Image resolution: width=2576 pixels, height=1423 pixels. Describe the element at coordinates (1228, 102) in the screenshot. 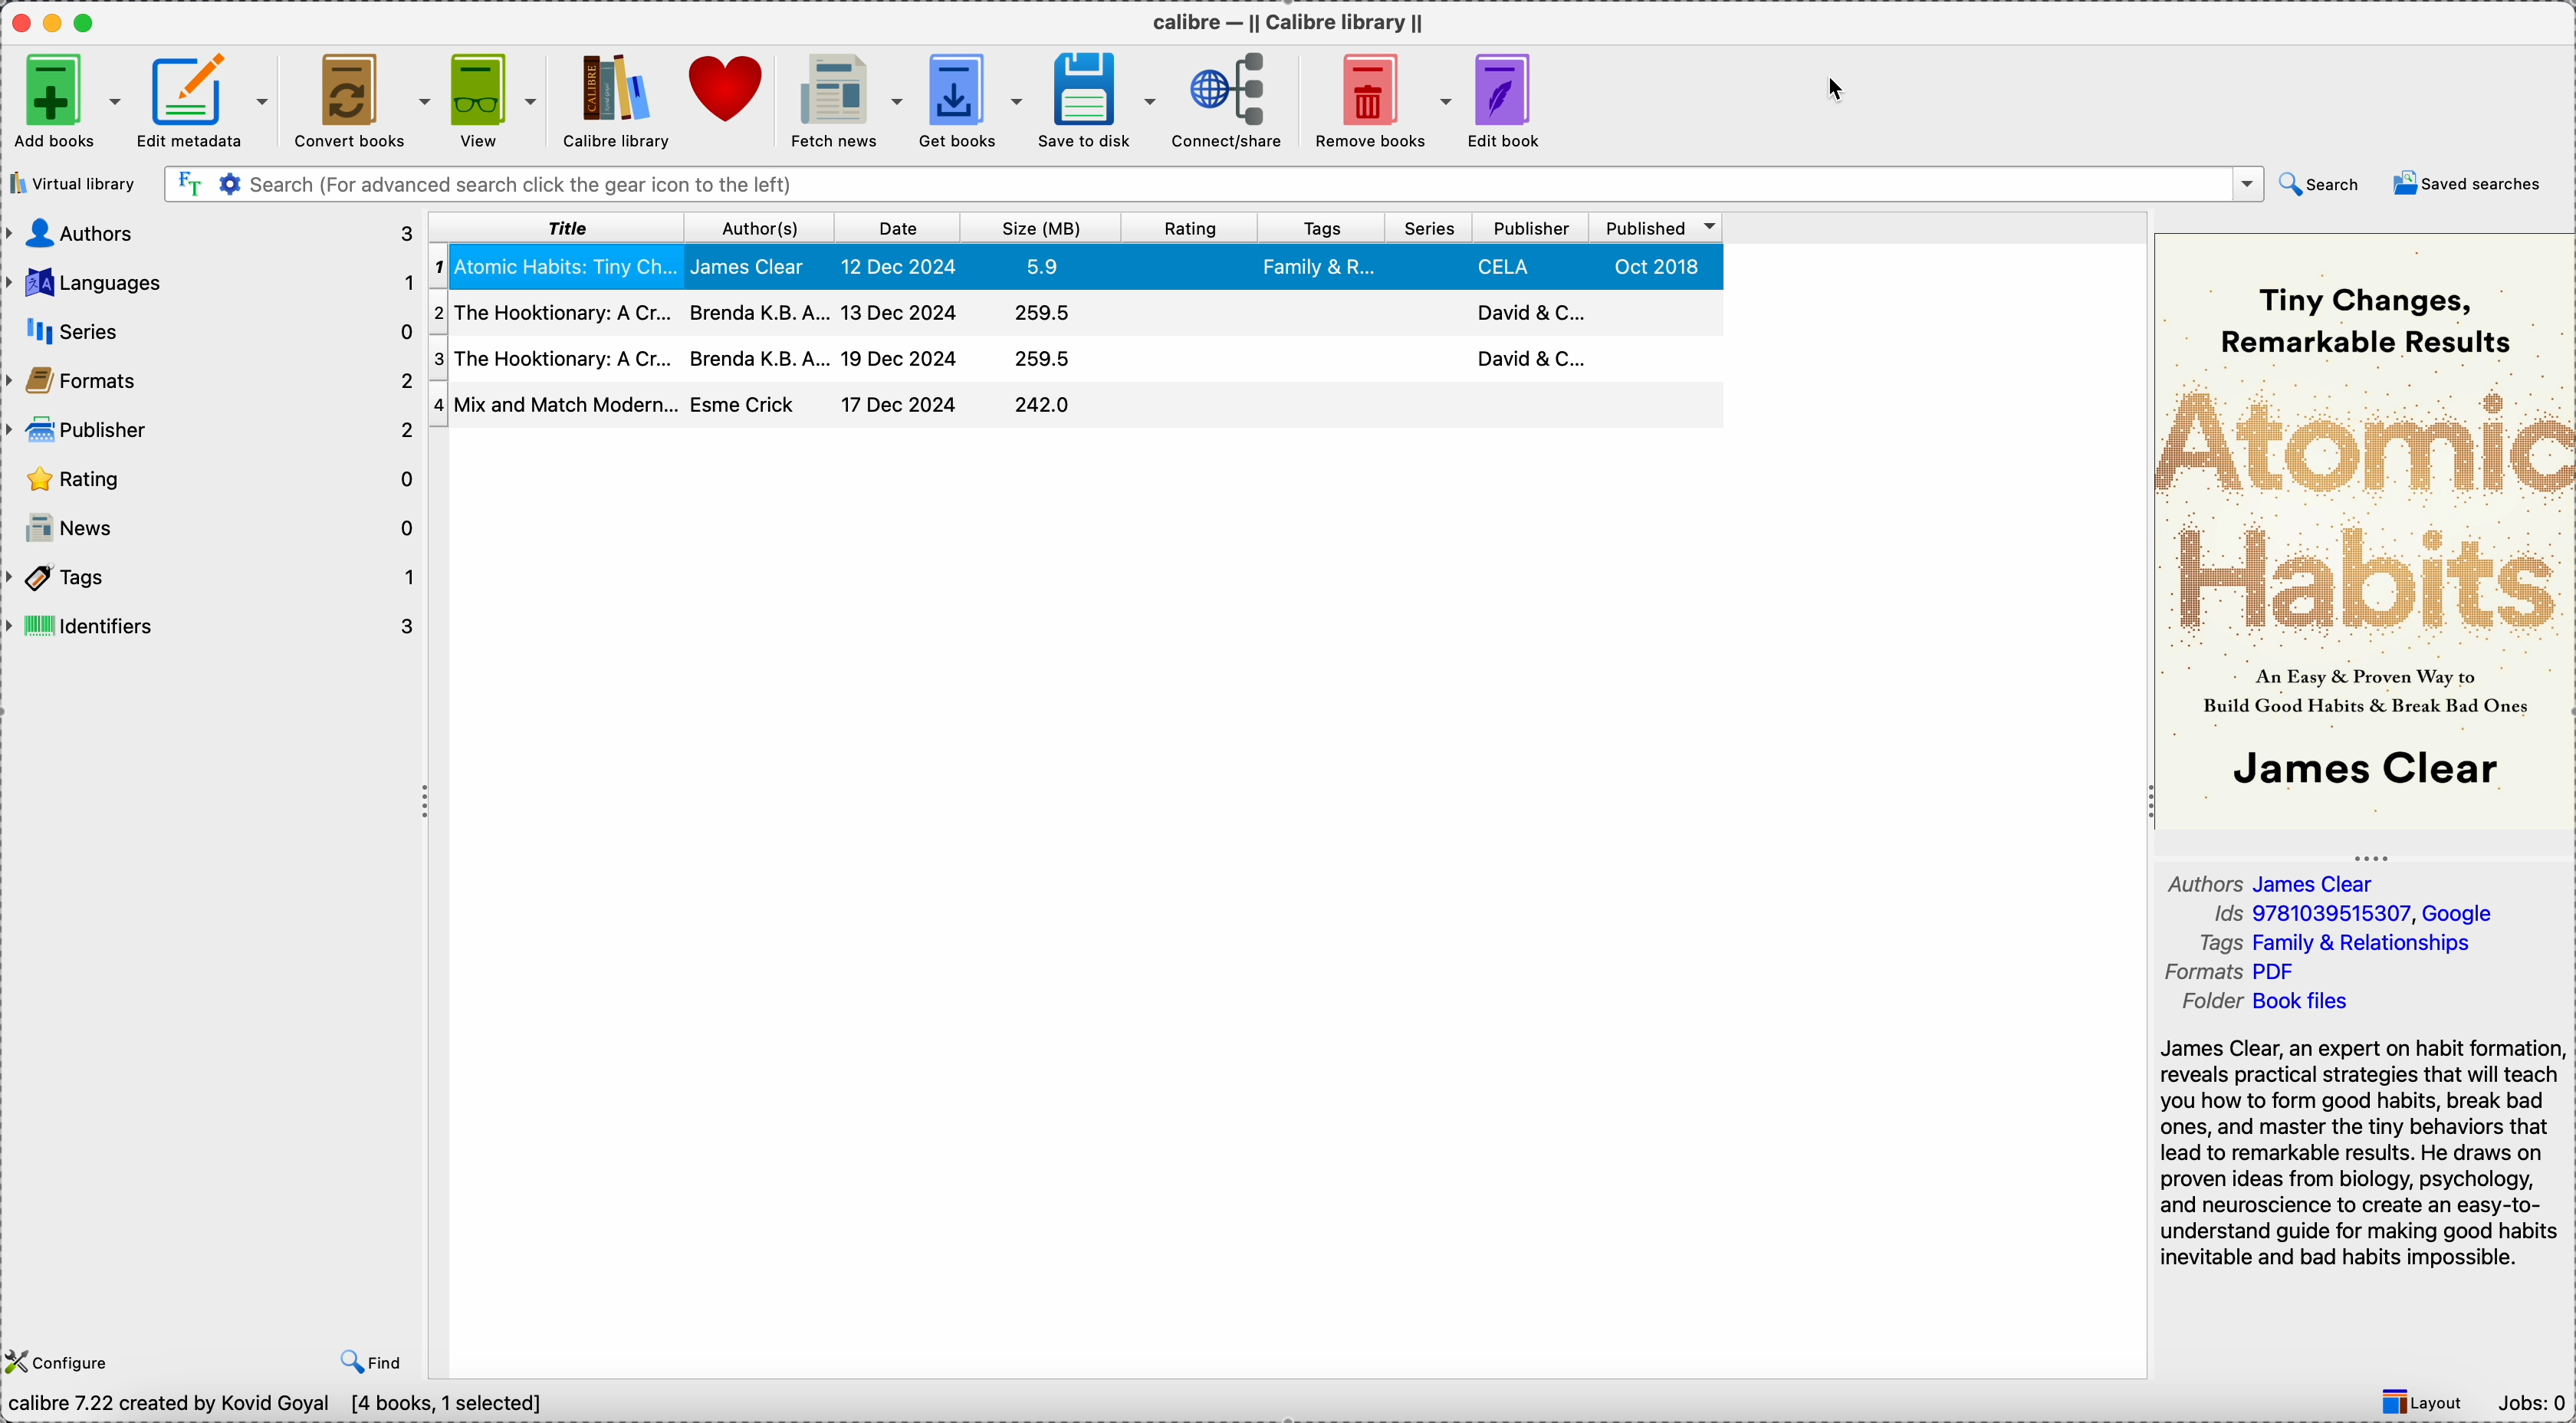

I see `connect/share` at that location.